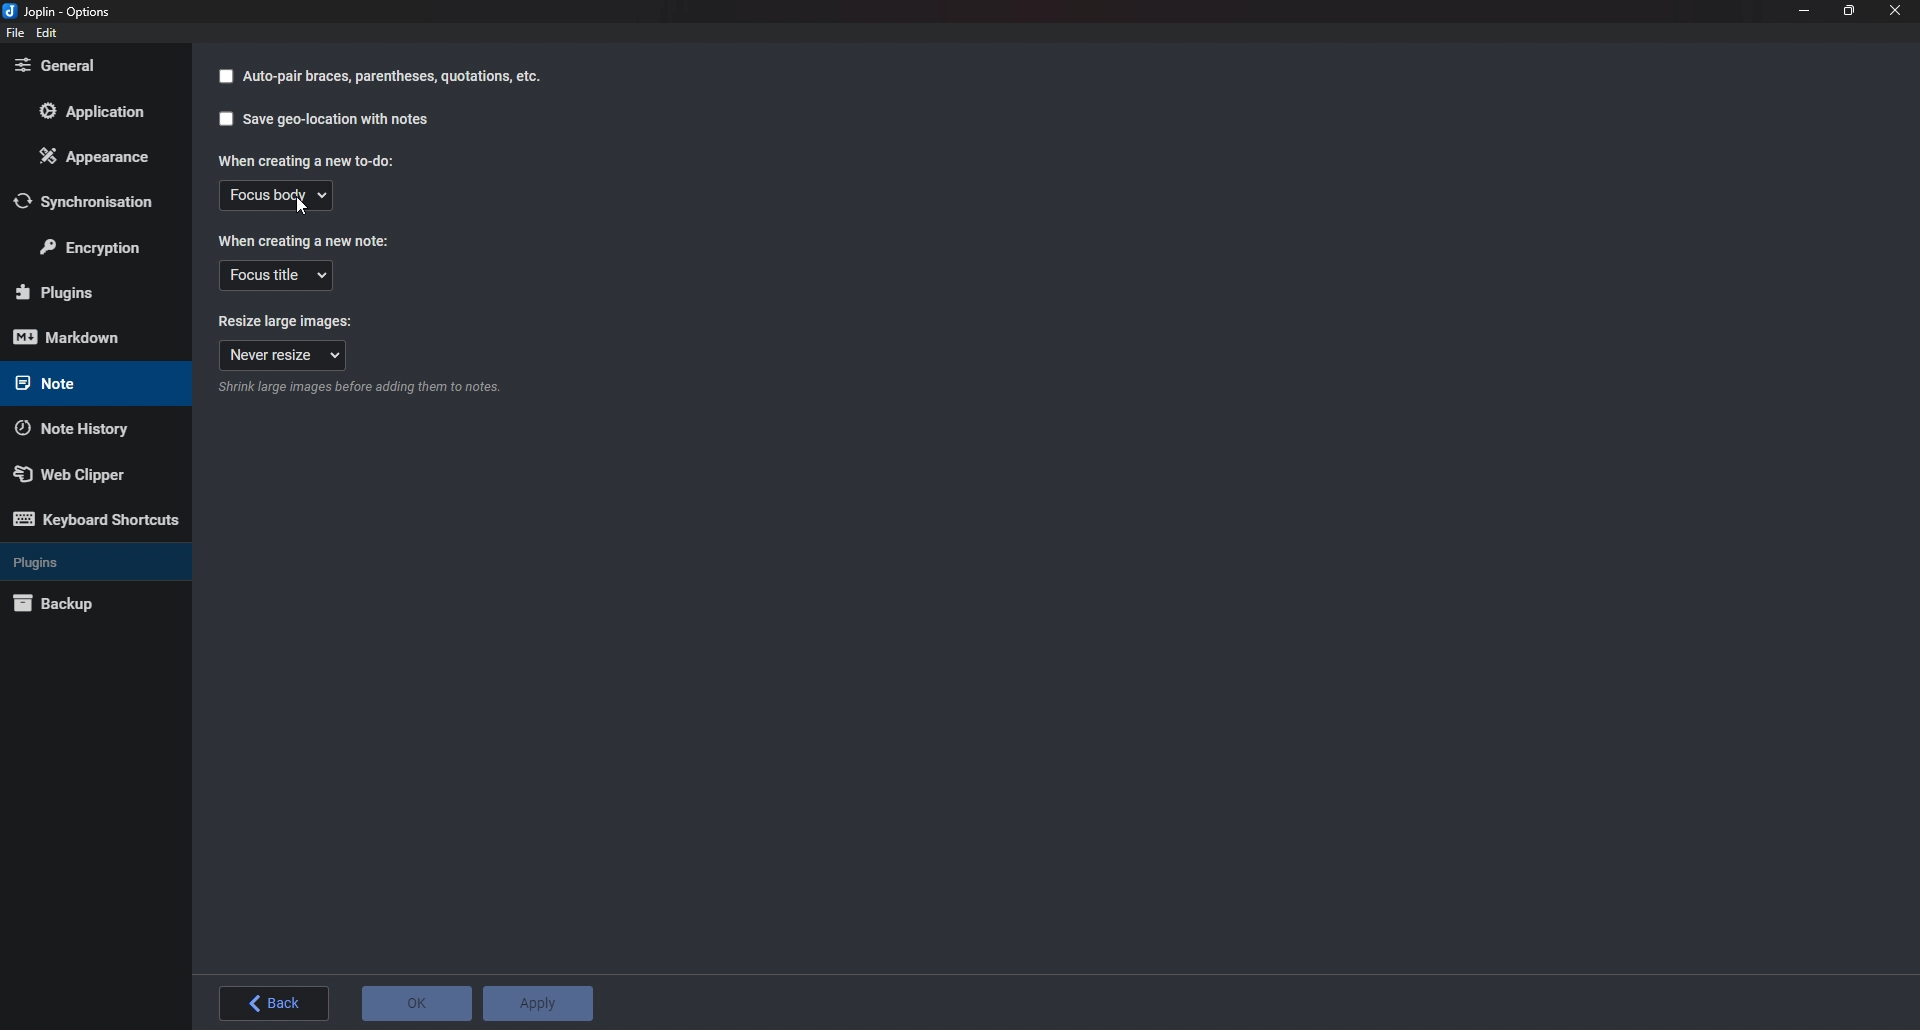 The width and height of the screenshot is (1920, 1030). I want to click on checkbox, so click(225, 120).